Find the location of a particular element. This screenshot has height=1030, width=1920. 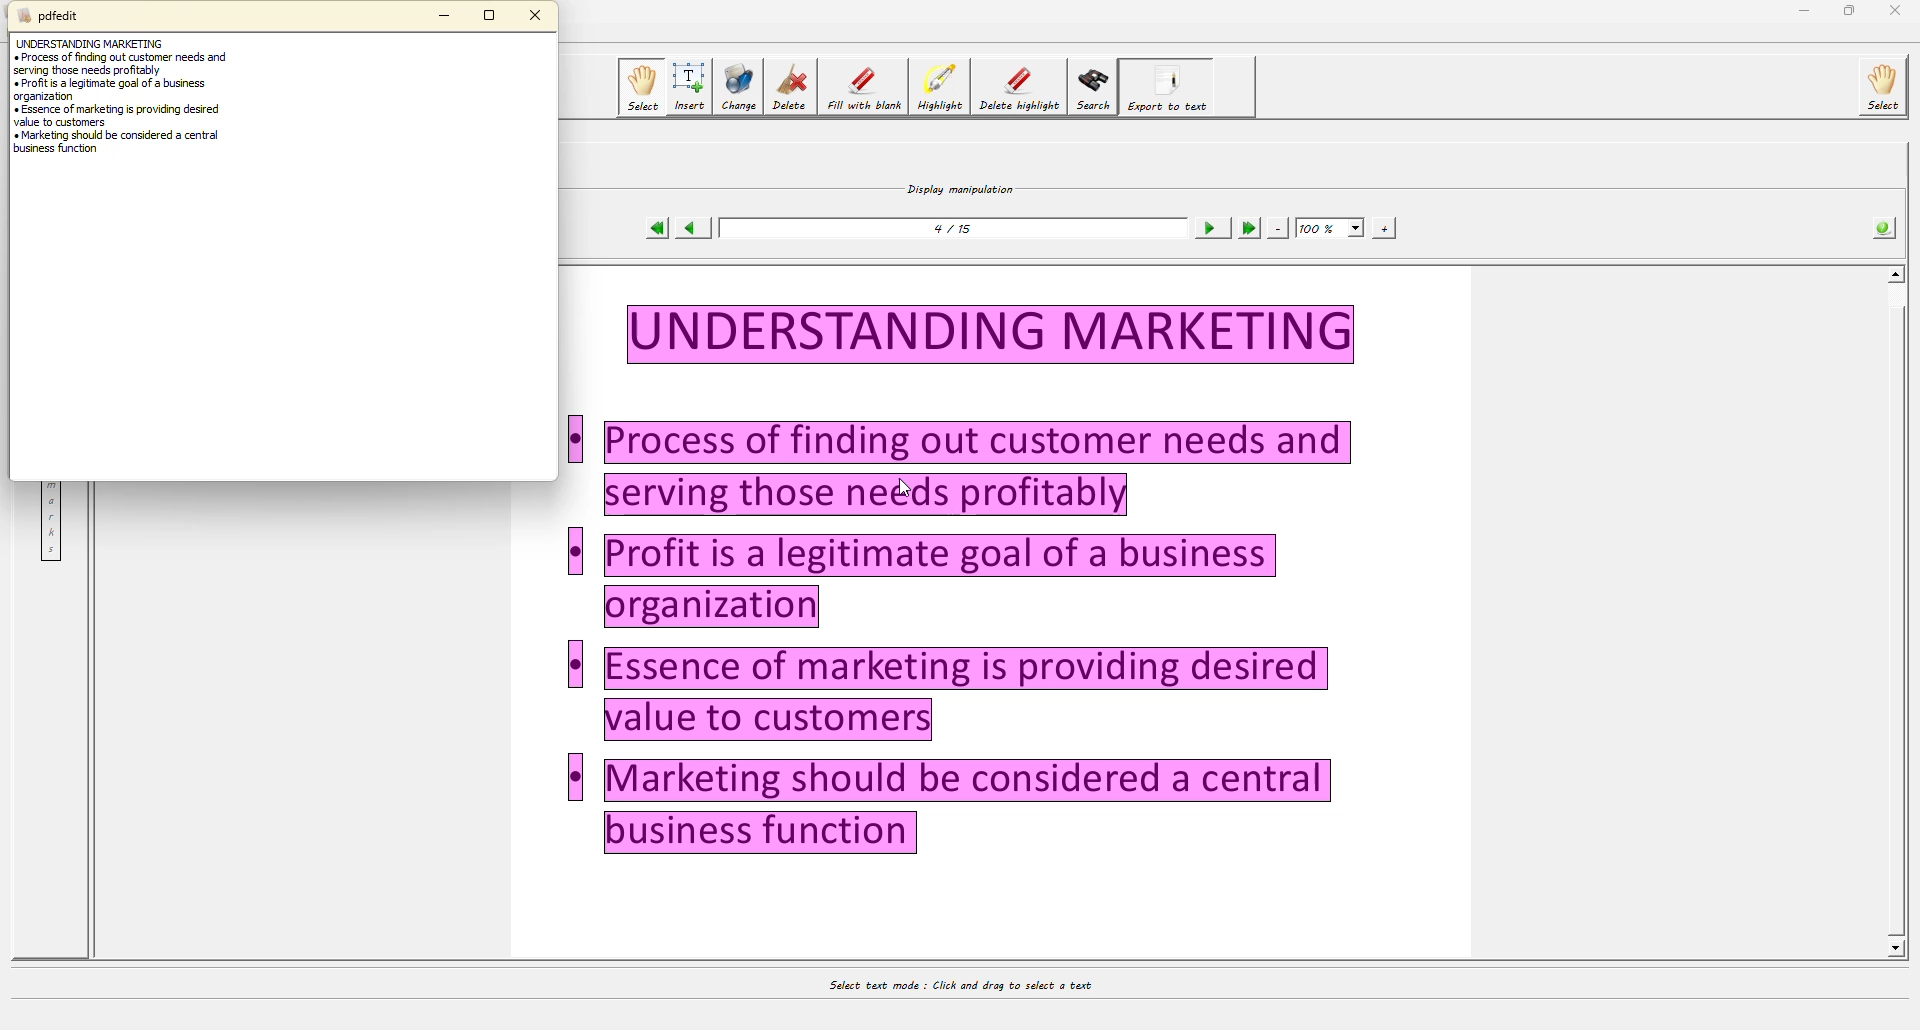

 is located at coordinates (576, 665).